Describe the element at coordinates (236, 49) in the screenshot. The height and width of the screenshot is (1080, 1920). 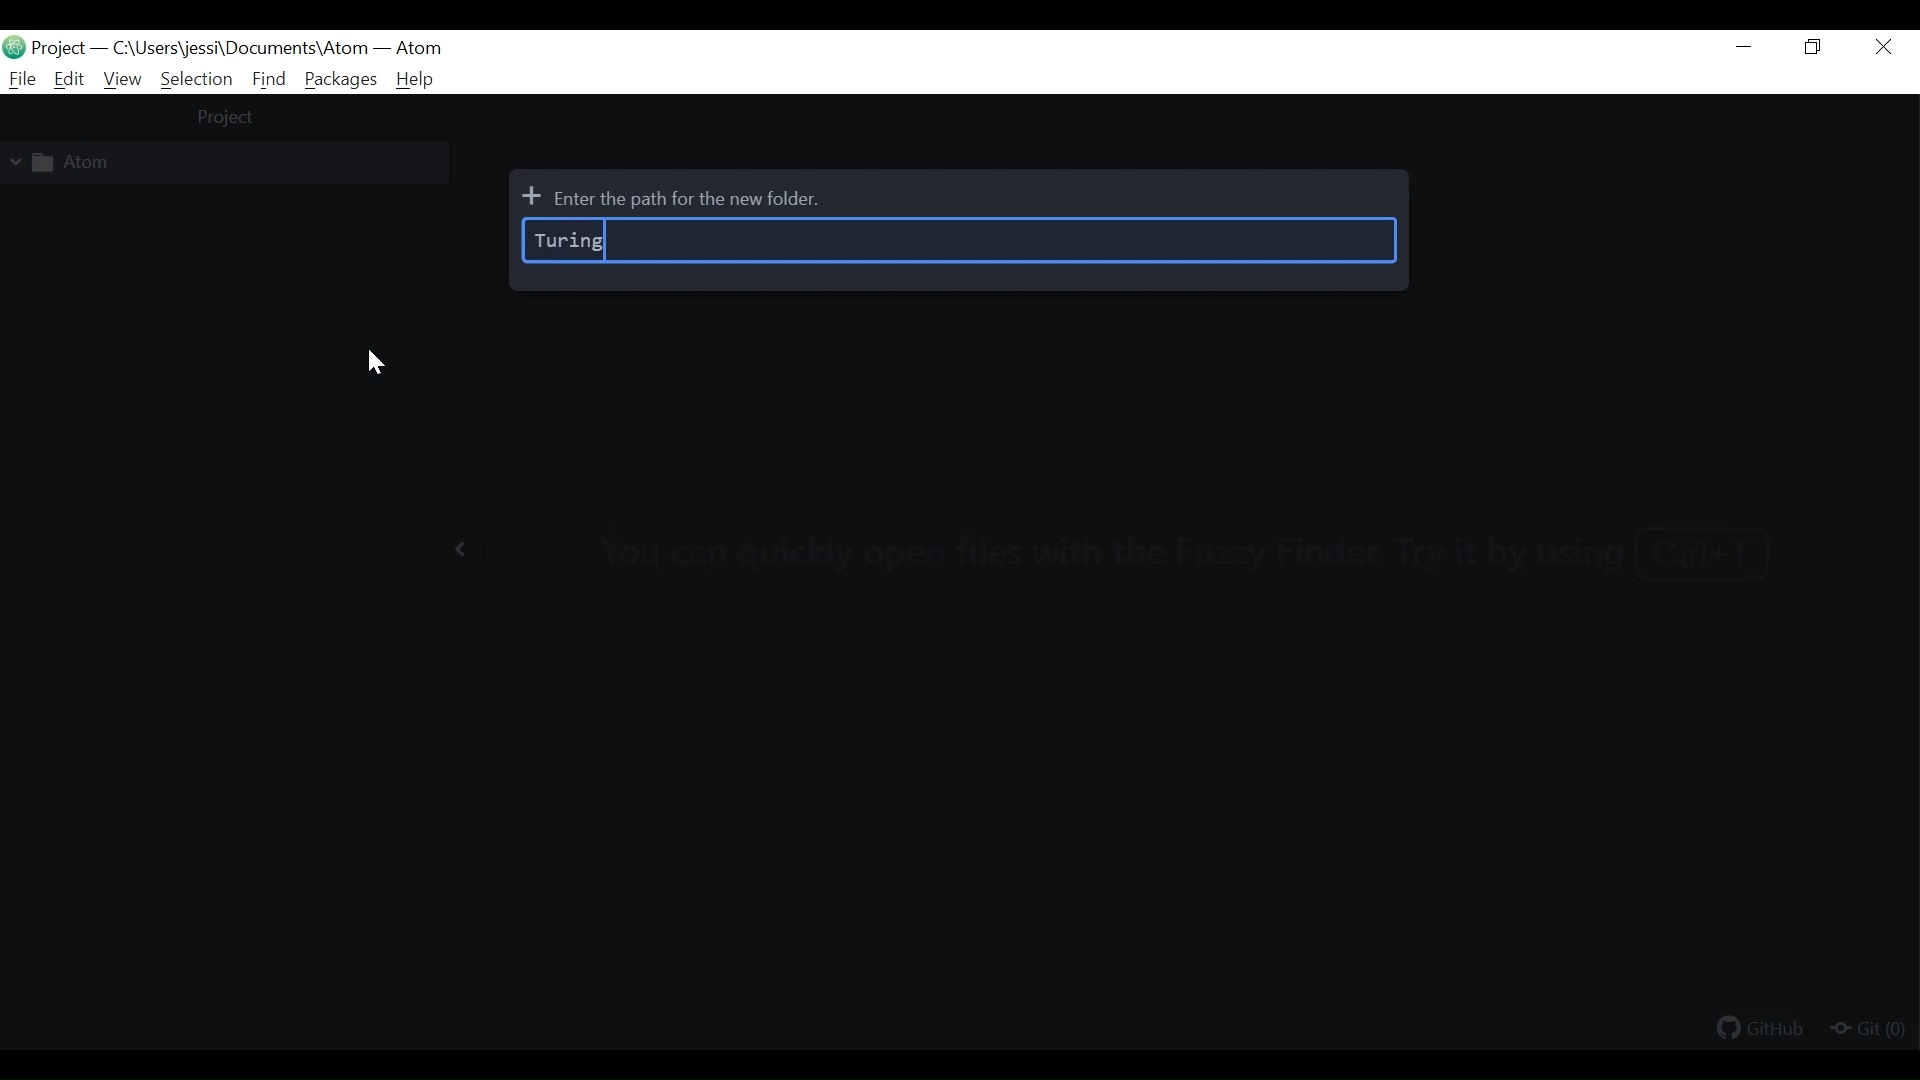
I see `File path` at that location.